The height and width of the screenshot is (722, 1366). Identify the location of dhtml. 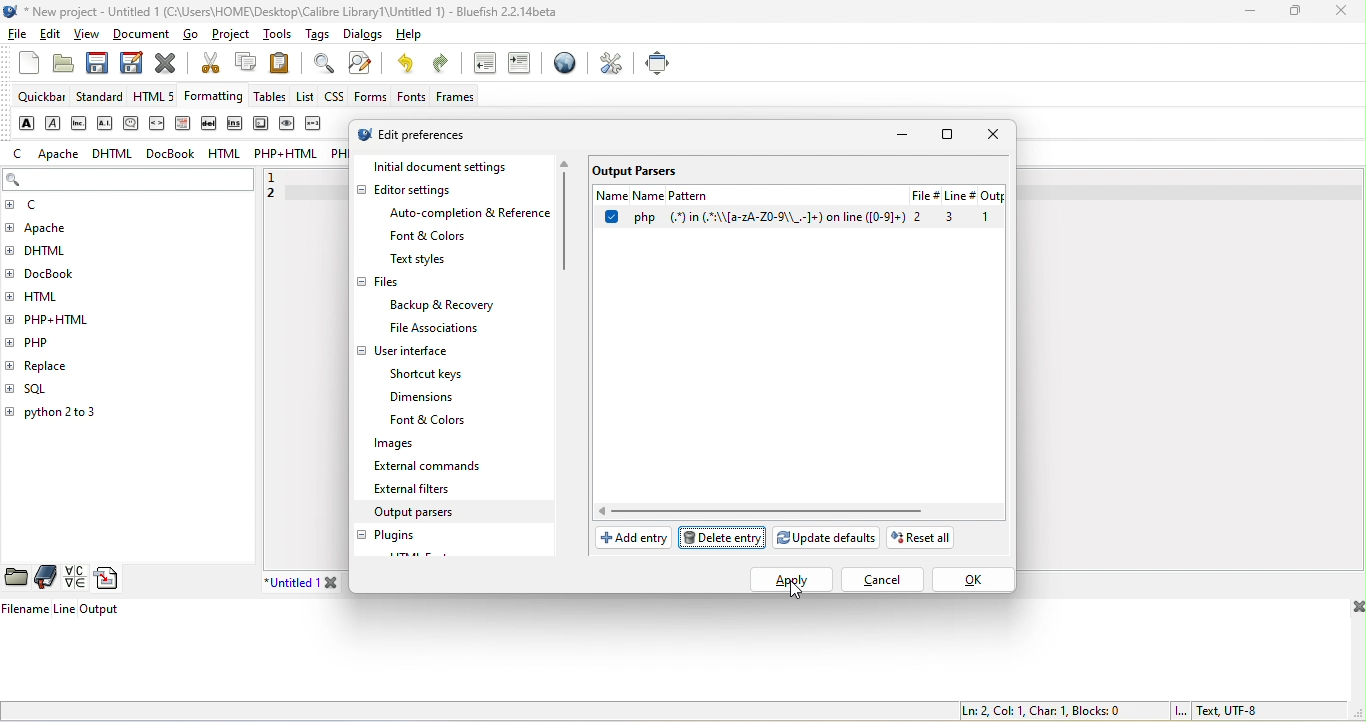
(53, 254).